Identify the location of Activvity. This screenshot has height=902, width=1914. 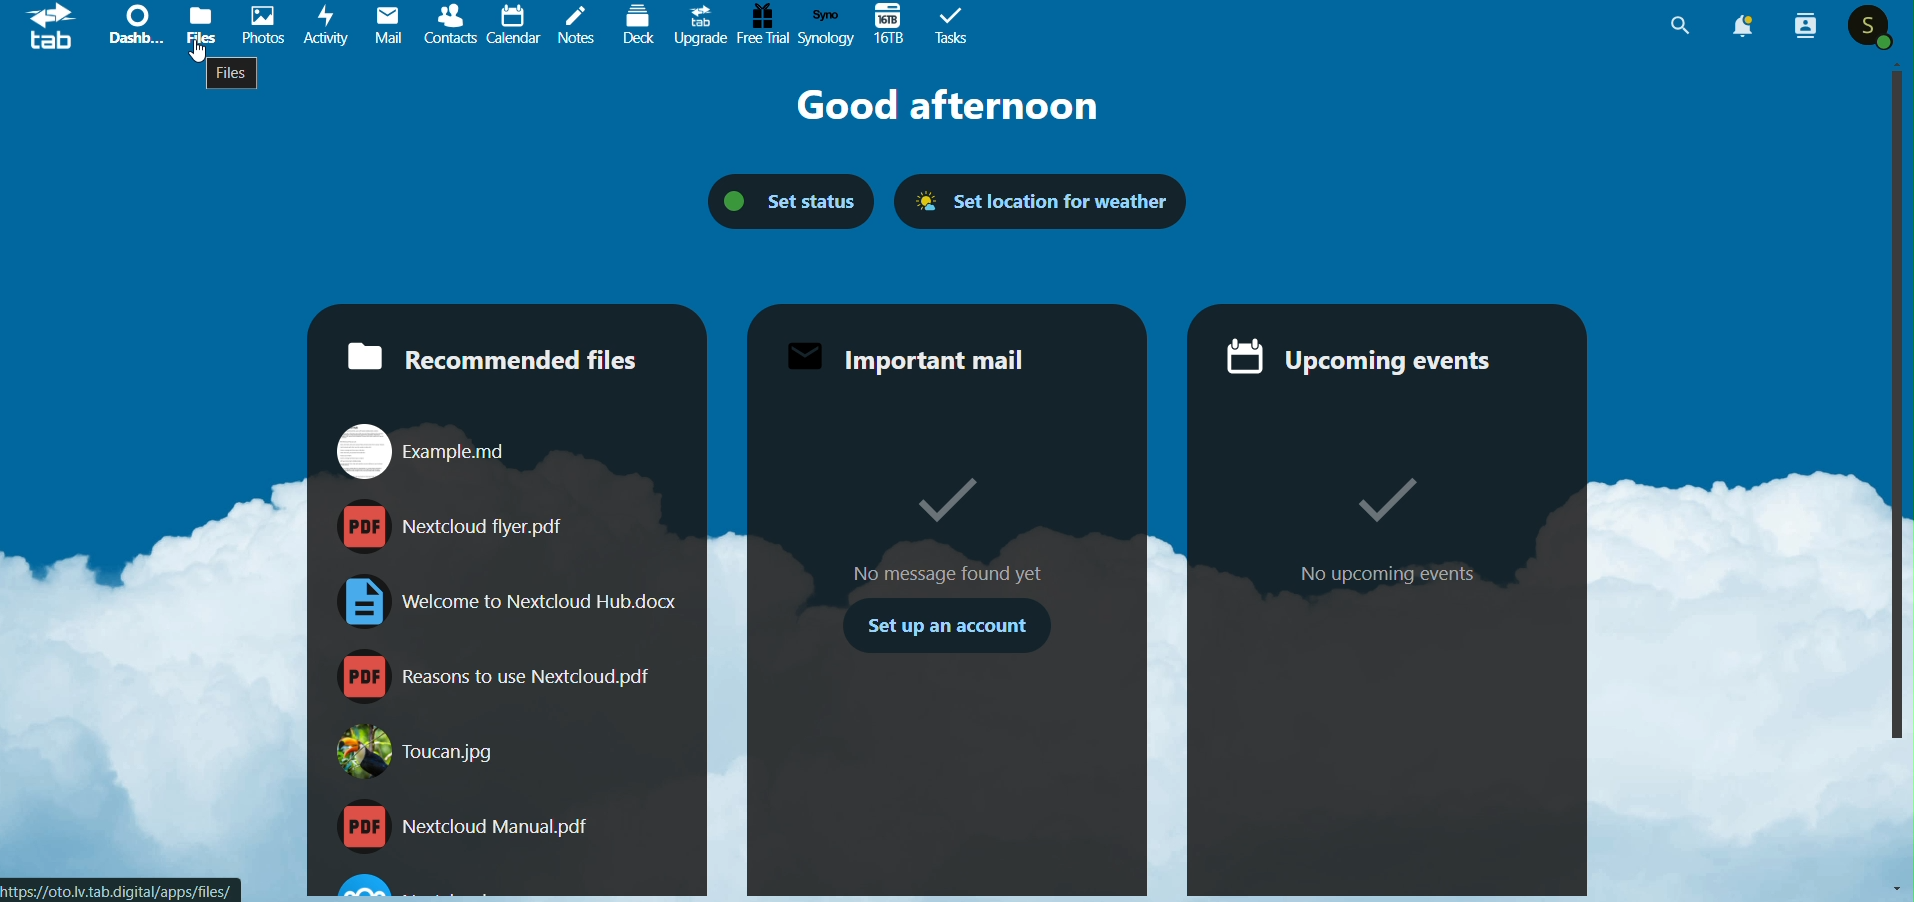
(325, 26).